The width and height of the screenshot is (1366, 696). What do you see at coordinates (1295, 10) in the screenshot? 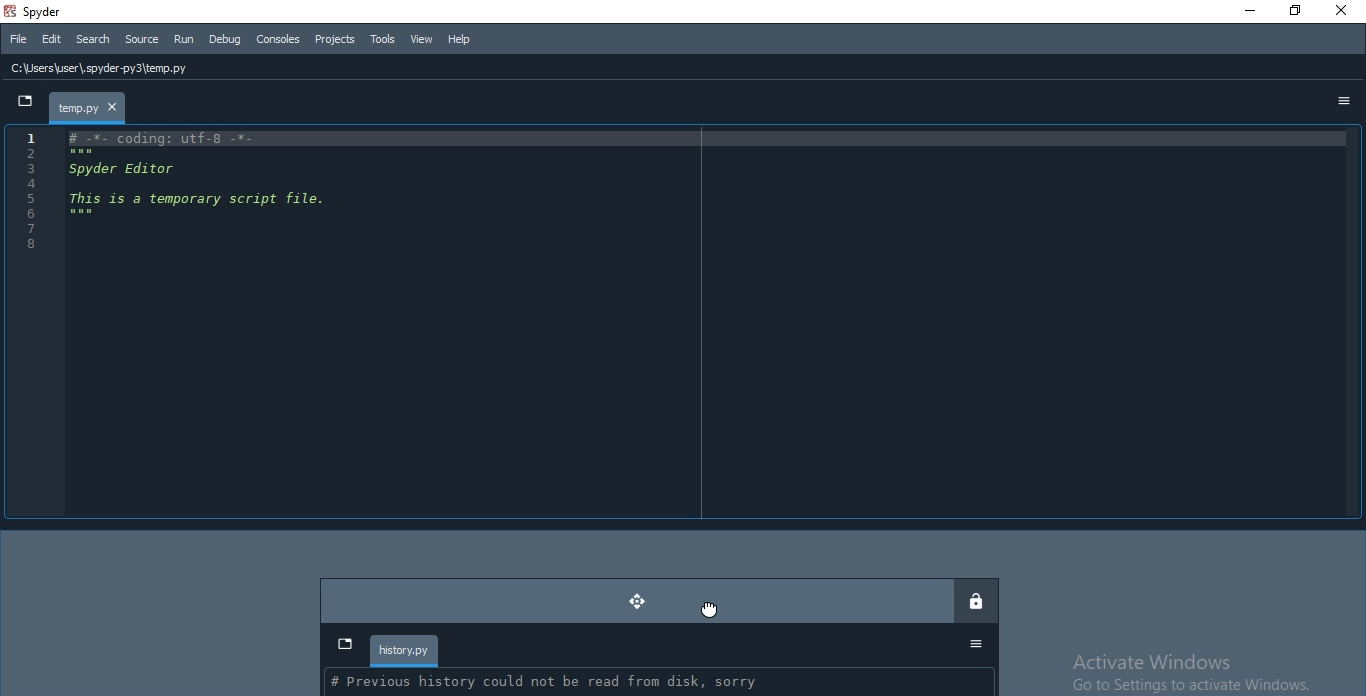
I see `Restore` at bounding box center [1295, 10].